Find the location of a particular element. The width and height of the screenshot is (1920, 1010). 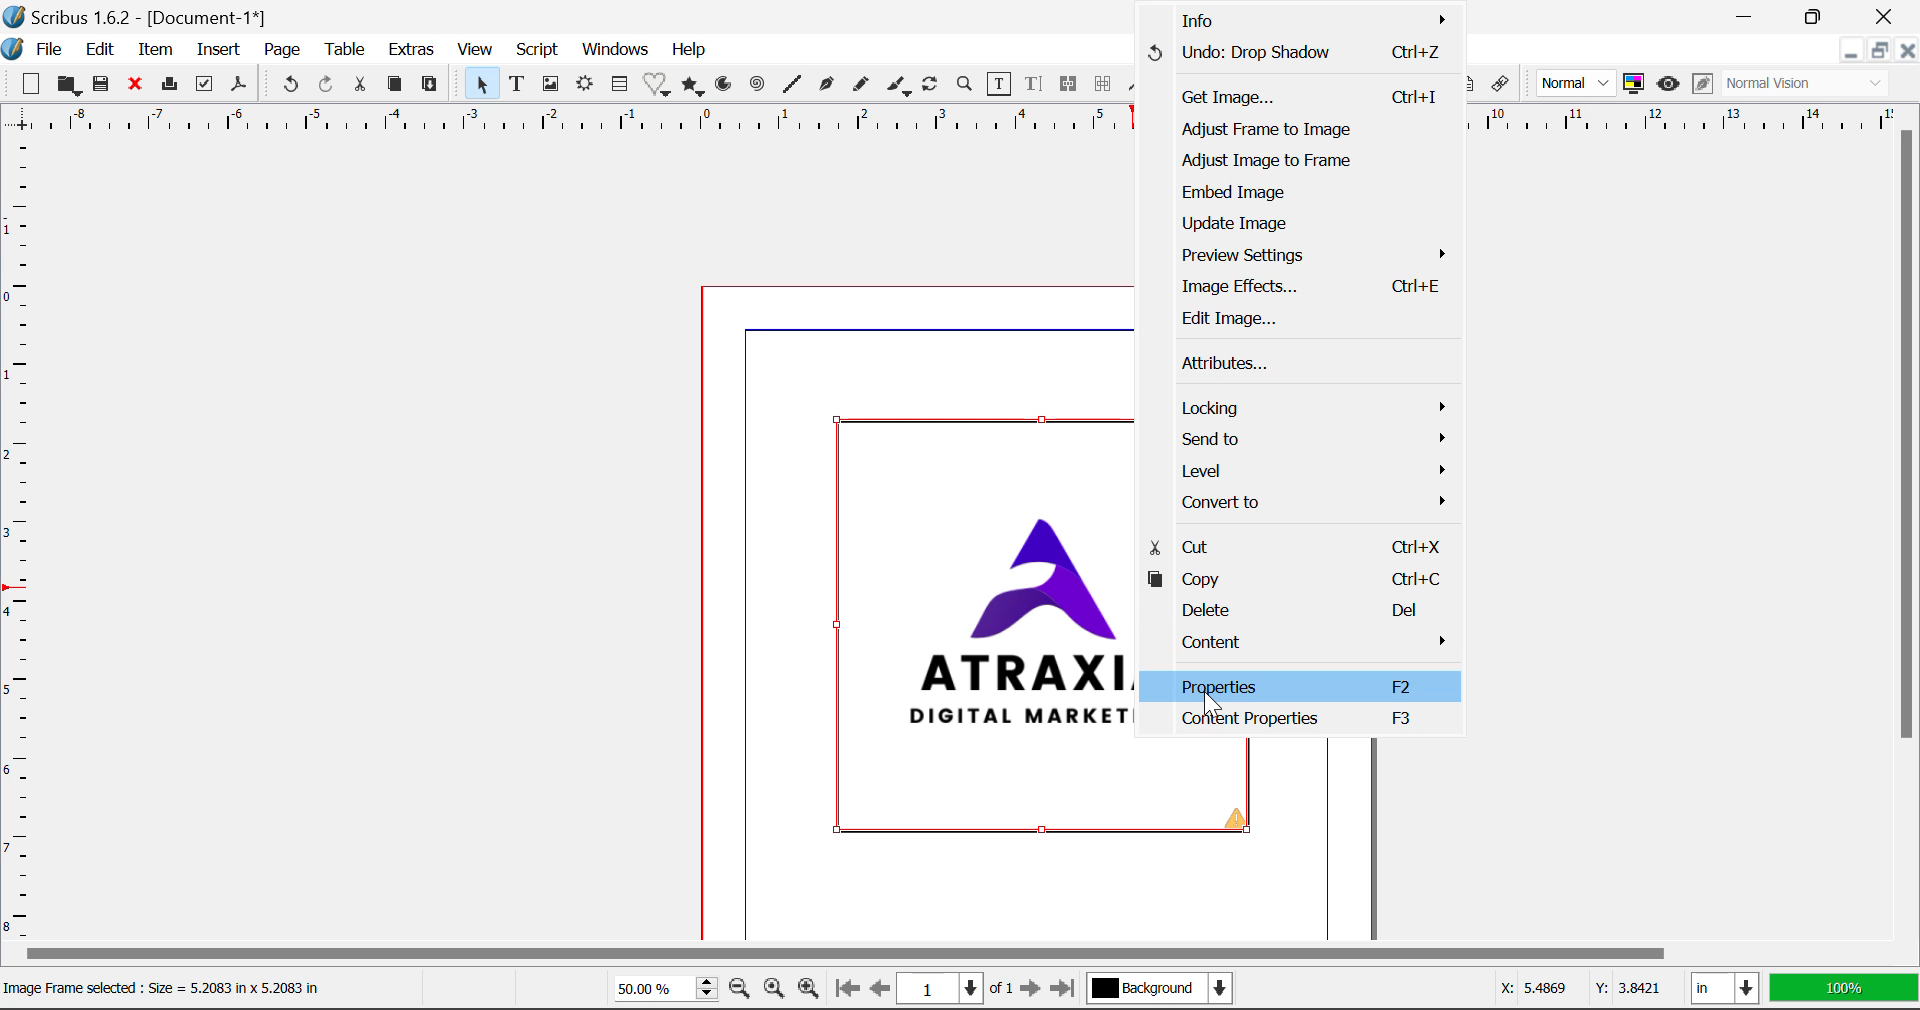

Preview is located at coordinates (1668, 82).